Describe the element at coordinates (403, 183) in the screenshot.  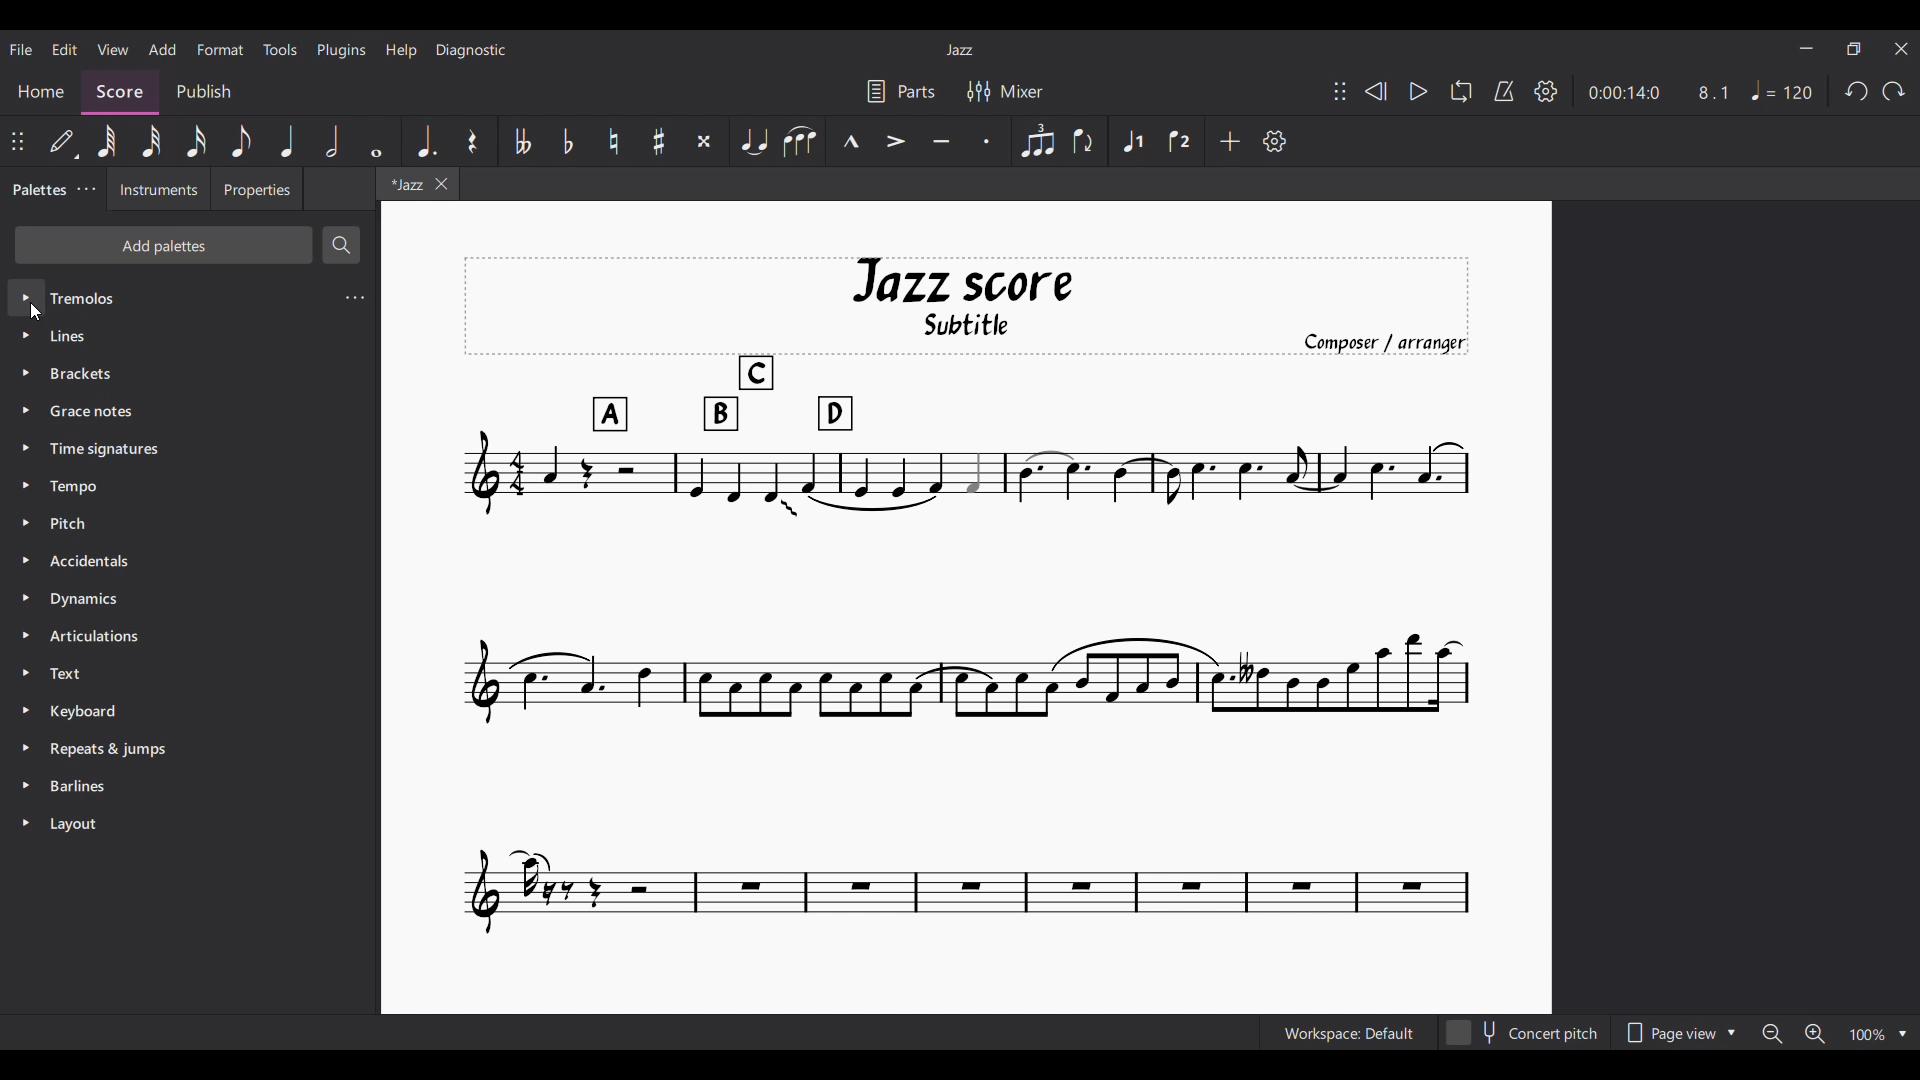
I see `*Jazz` at that location.